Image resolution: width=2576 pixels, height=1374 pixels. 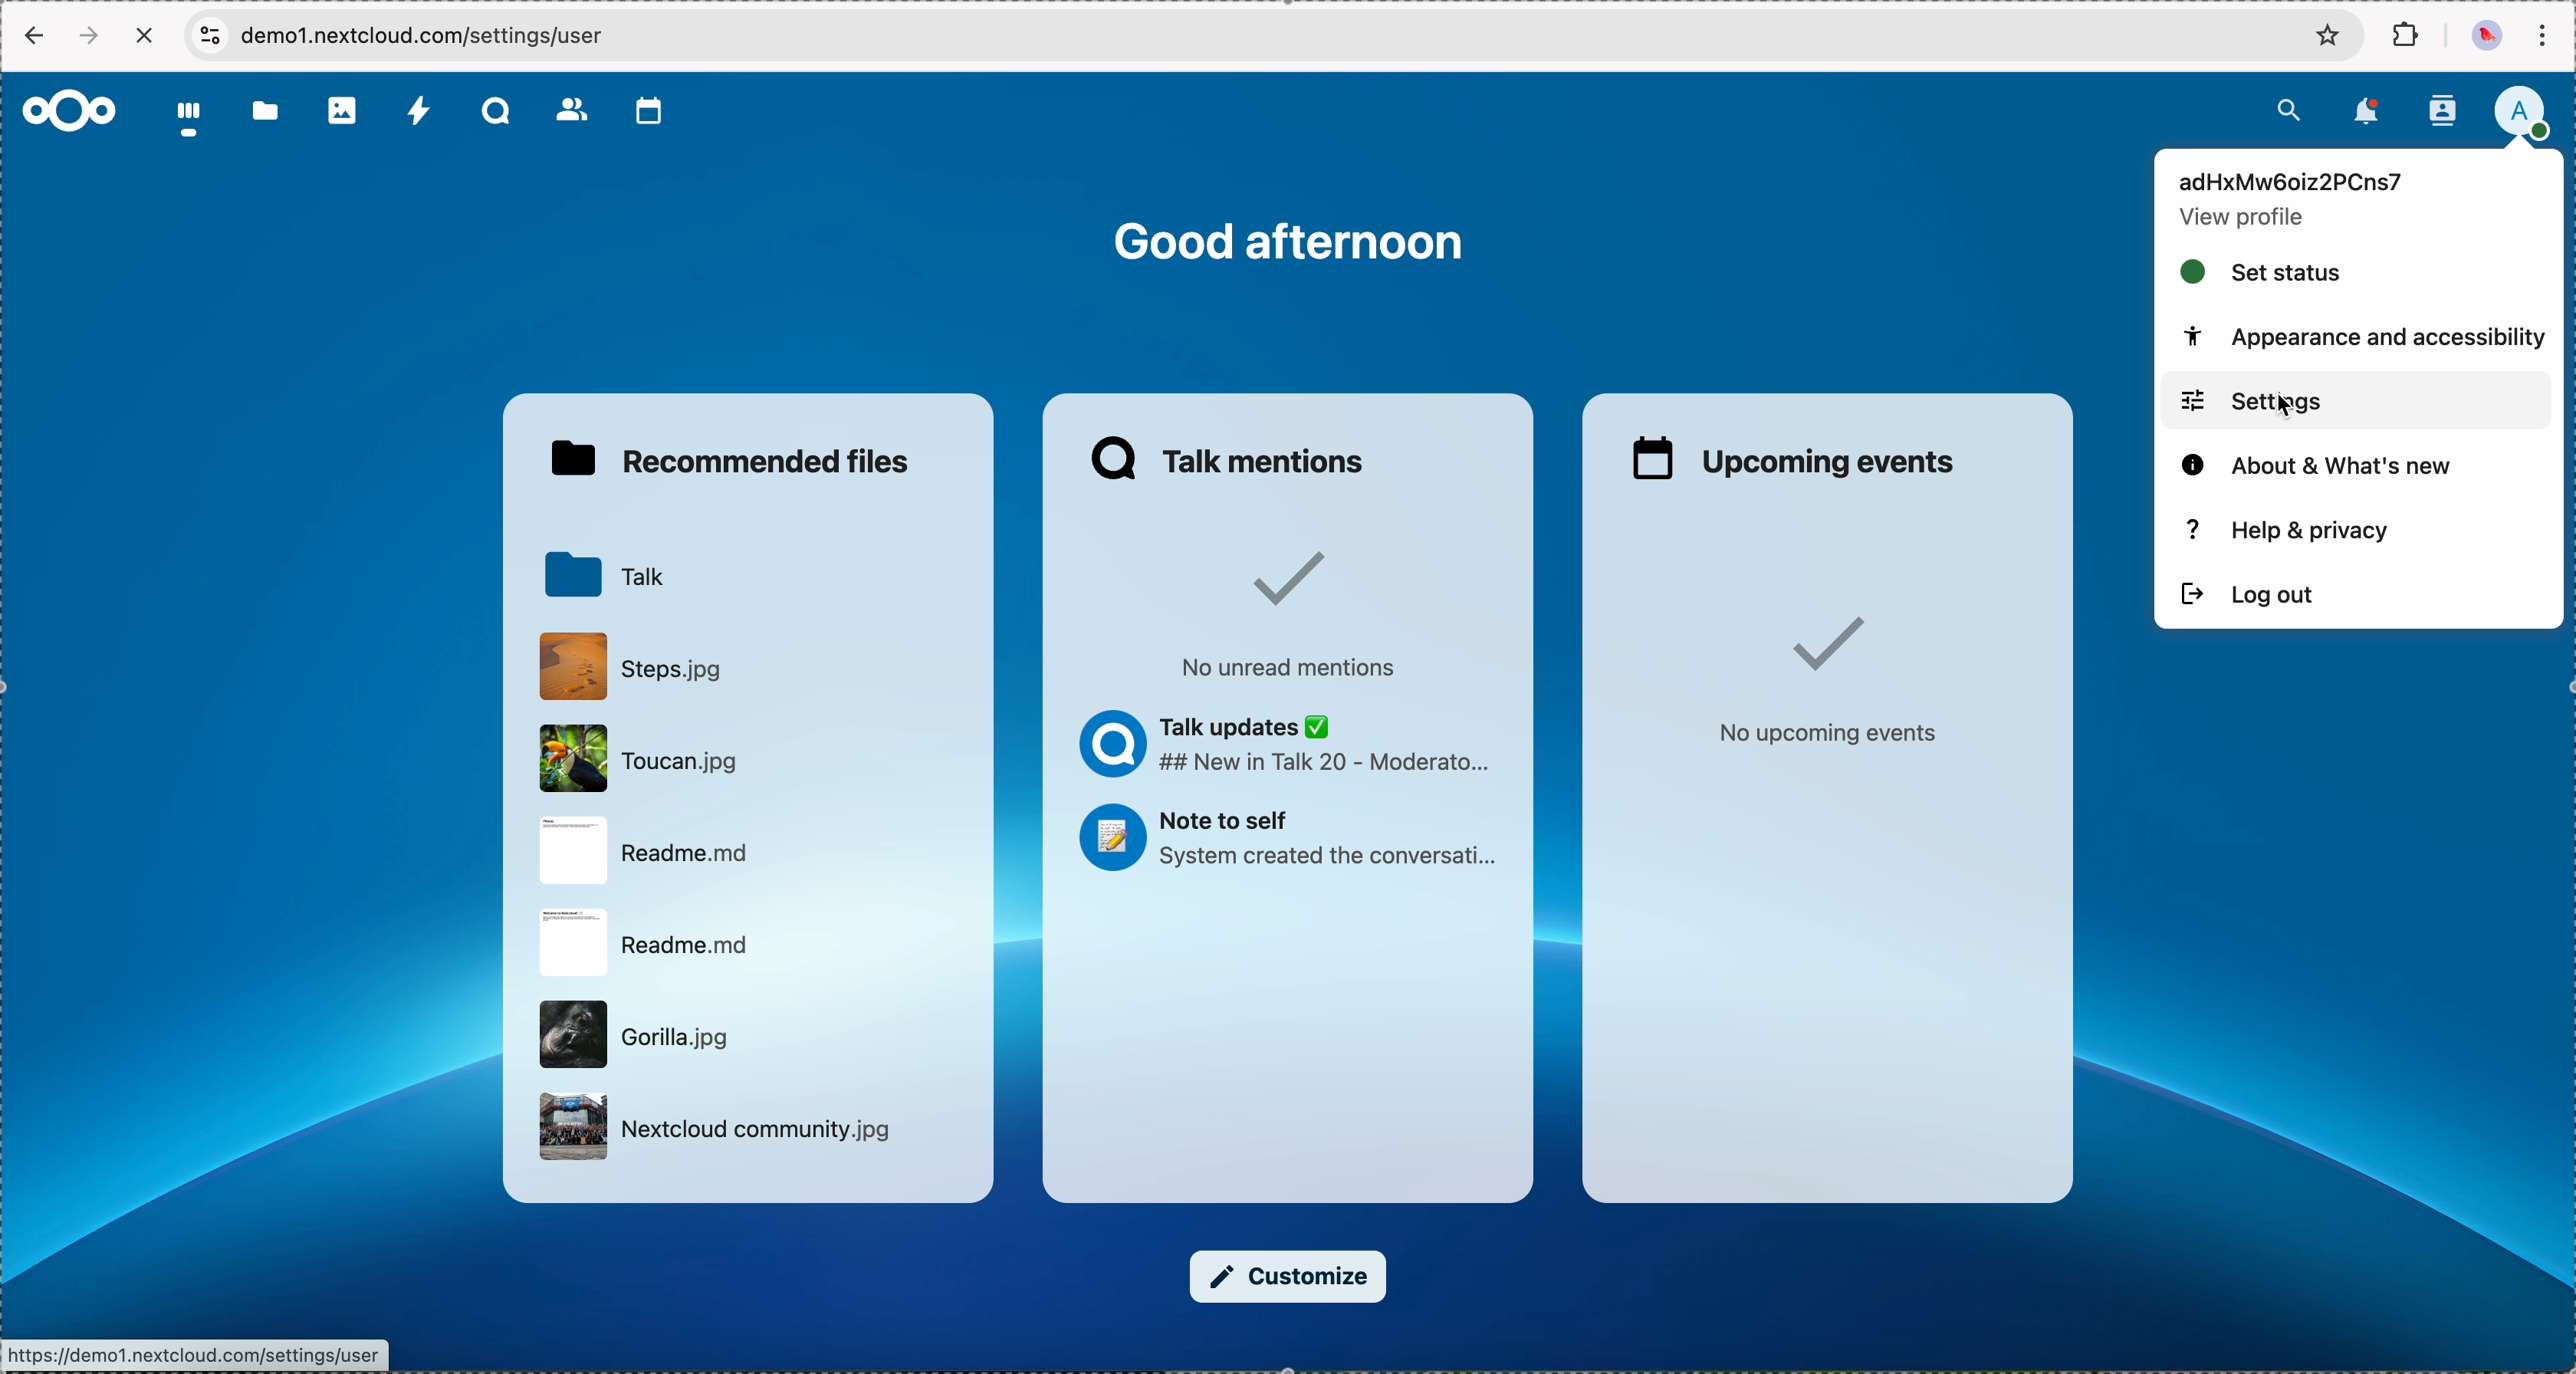 What do you see at coordinates (641, 852) in the screenshot?
I see `file` at bounding box center [641, 852].